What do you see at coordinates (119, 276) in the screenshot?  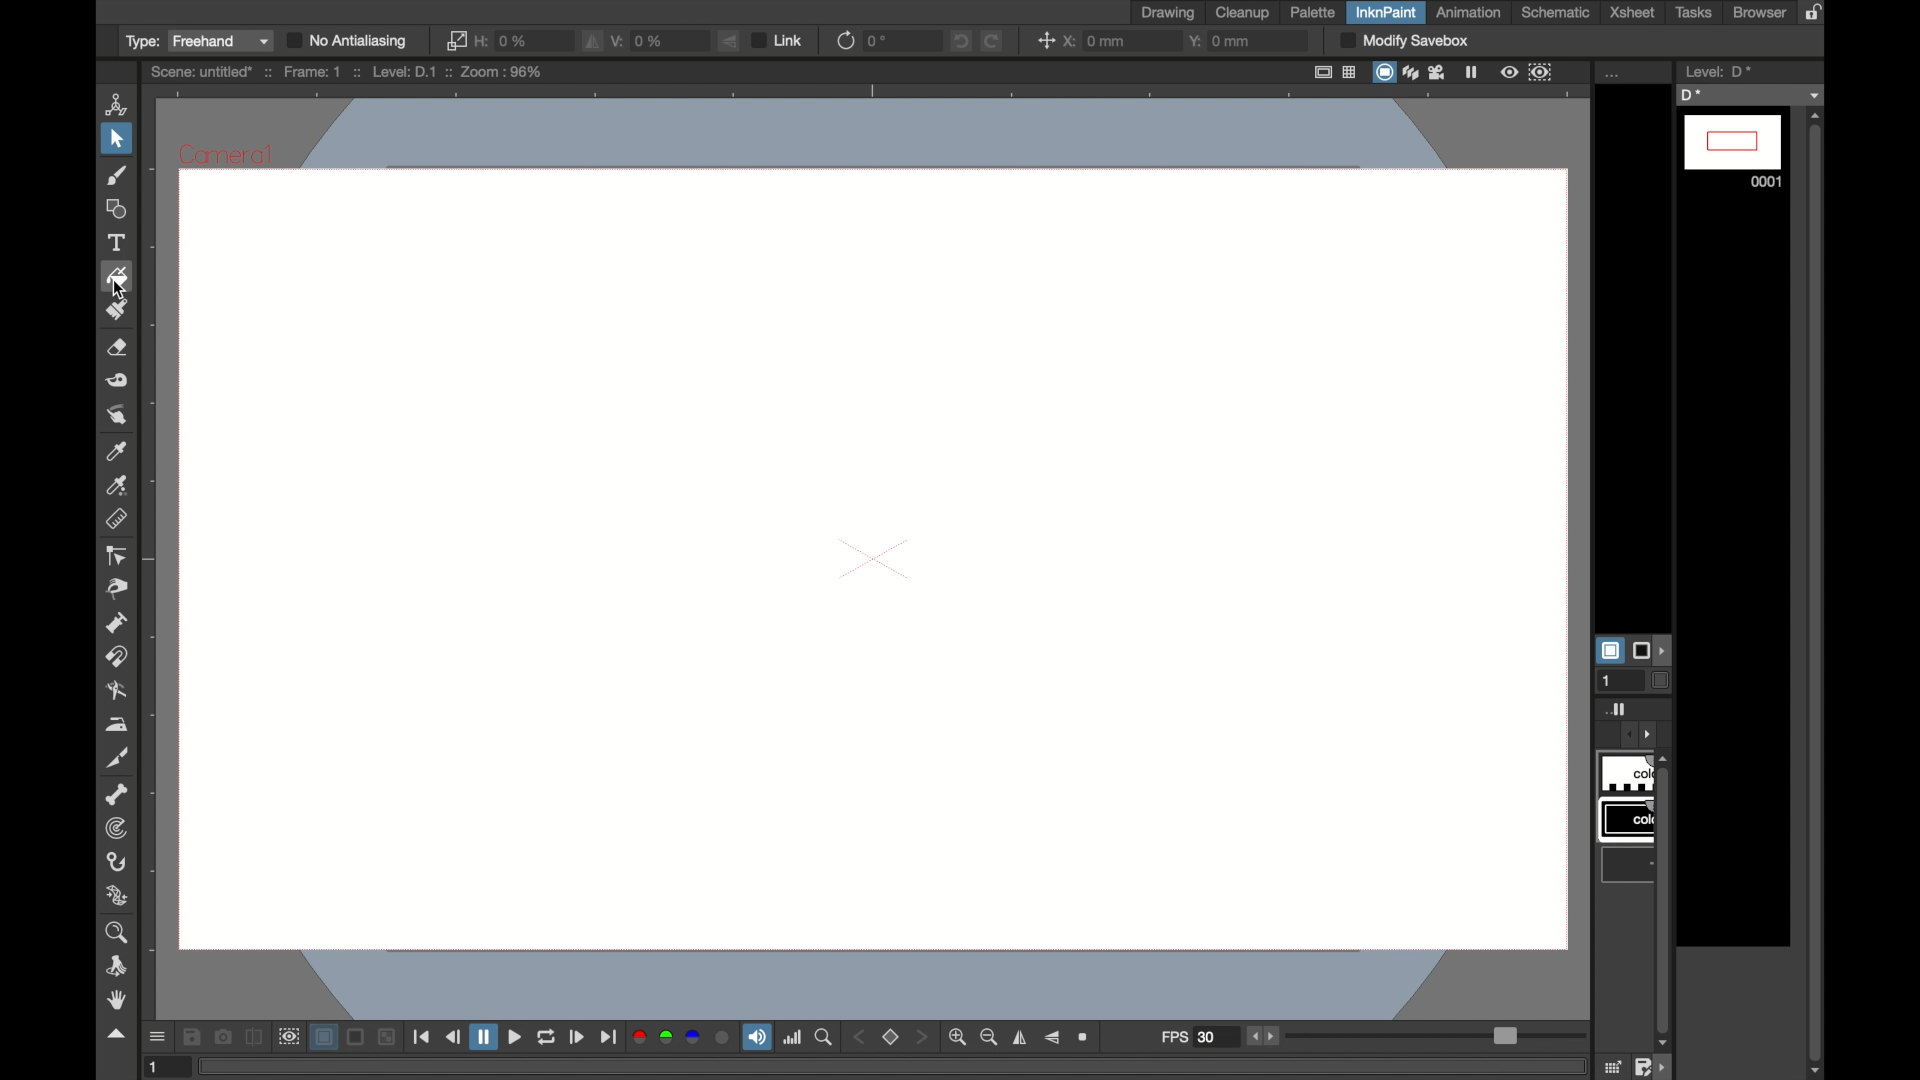 I see `fill tool` at bounding box center [119, 276].